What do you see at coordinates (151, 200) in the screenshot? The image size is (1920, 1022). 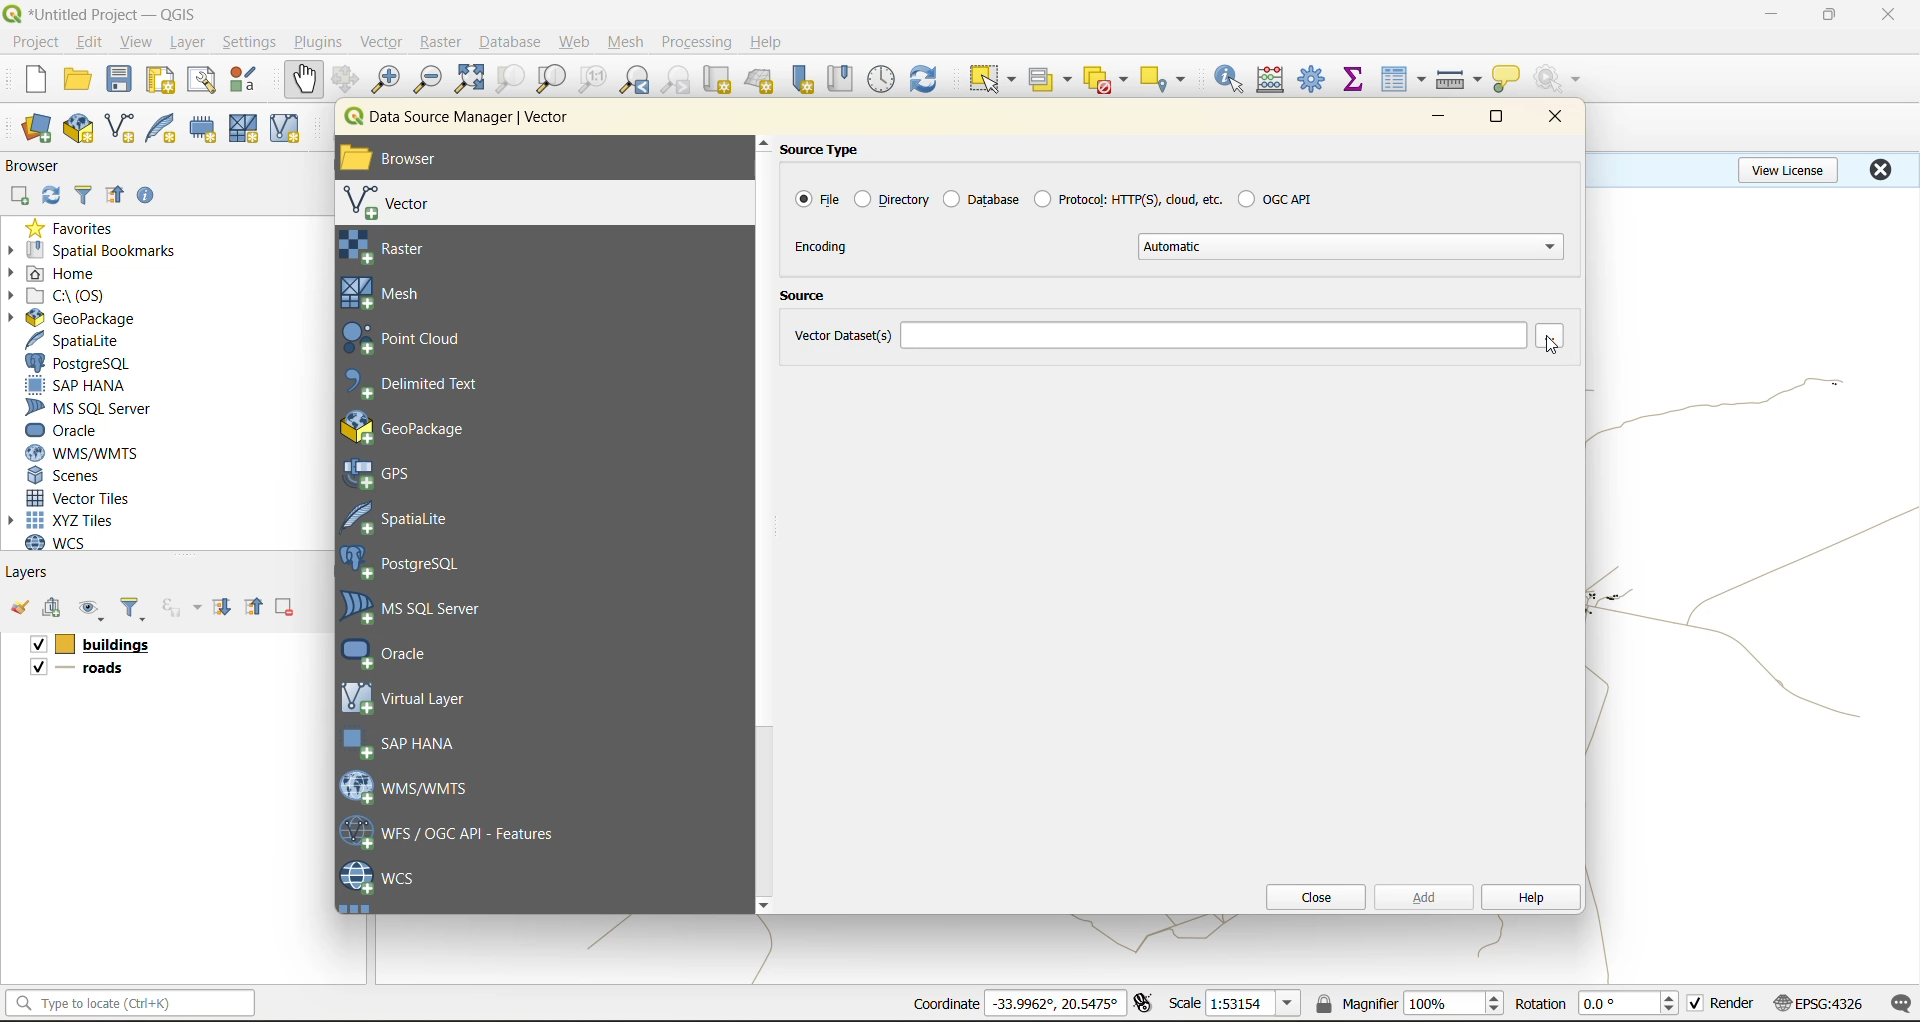 I see `enable/disable properties` at bounding box center [151, 200].